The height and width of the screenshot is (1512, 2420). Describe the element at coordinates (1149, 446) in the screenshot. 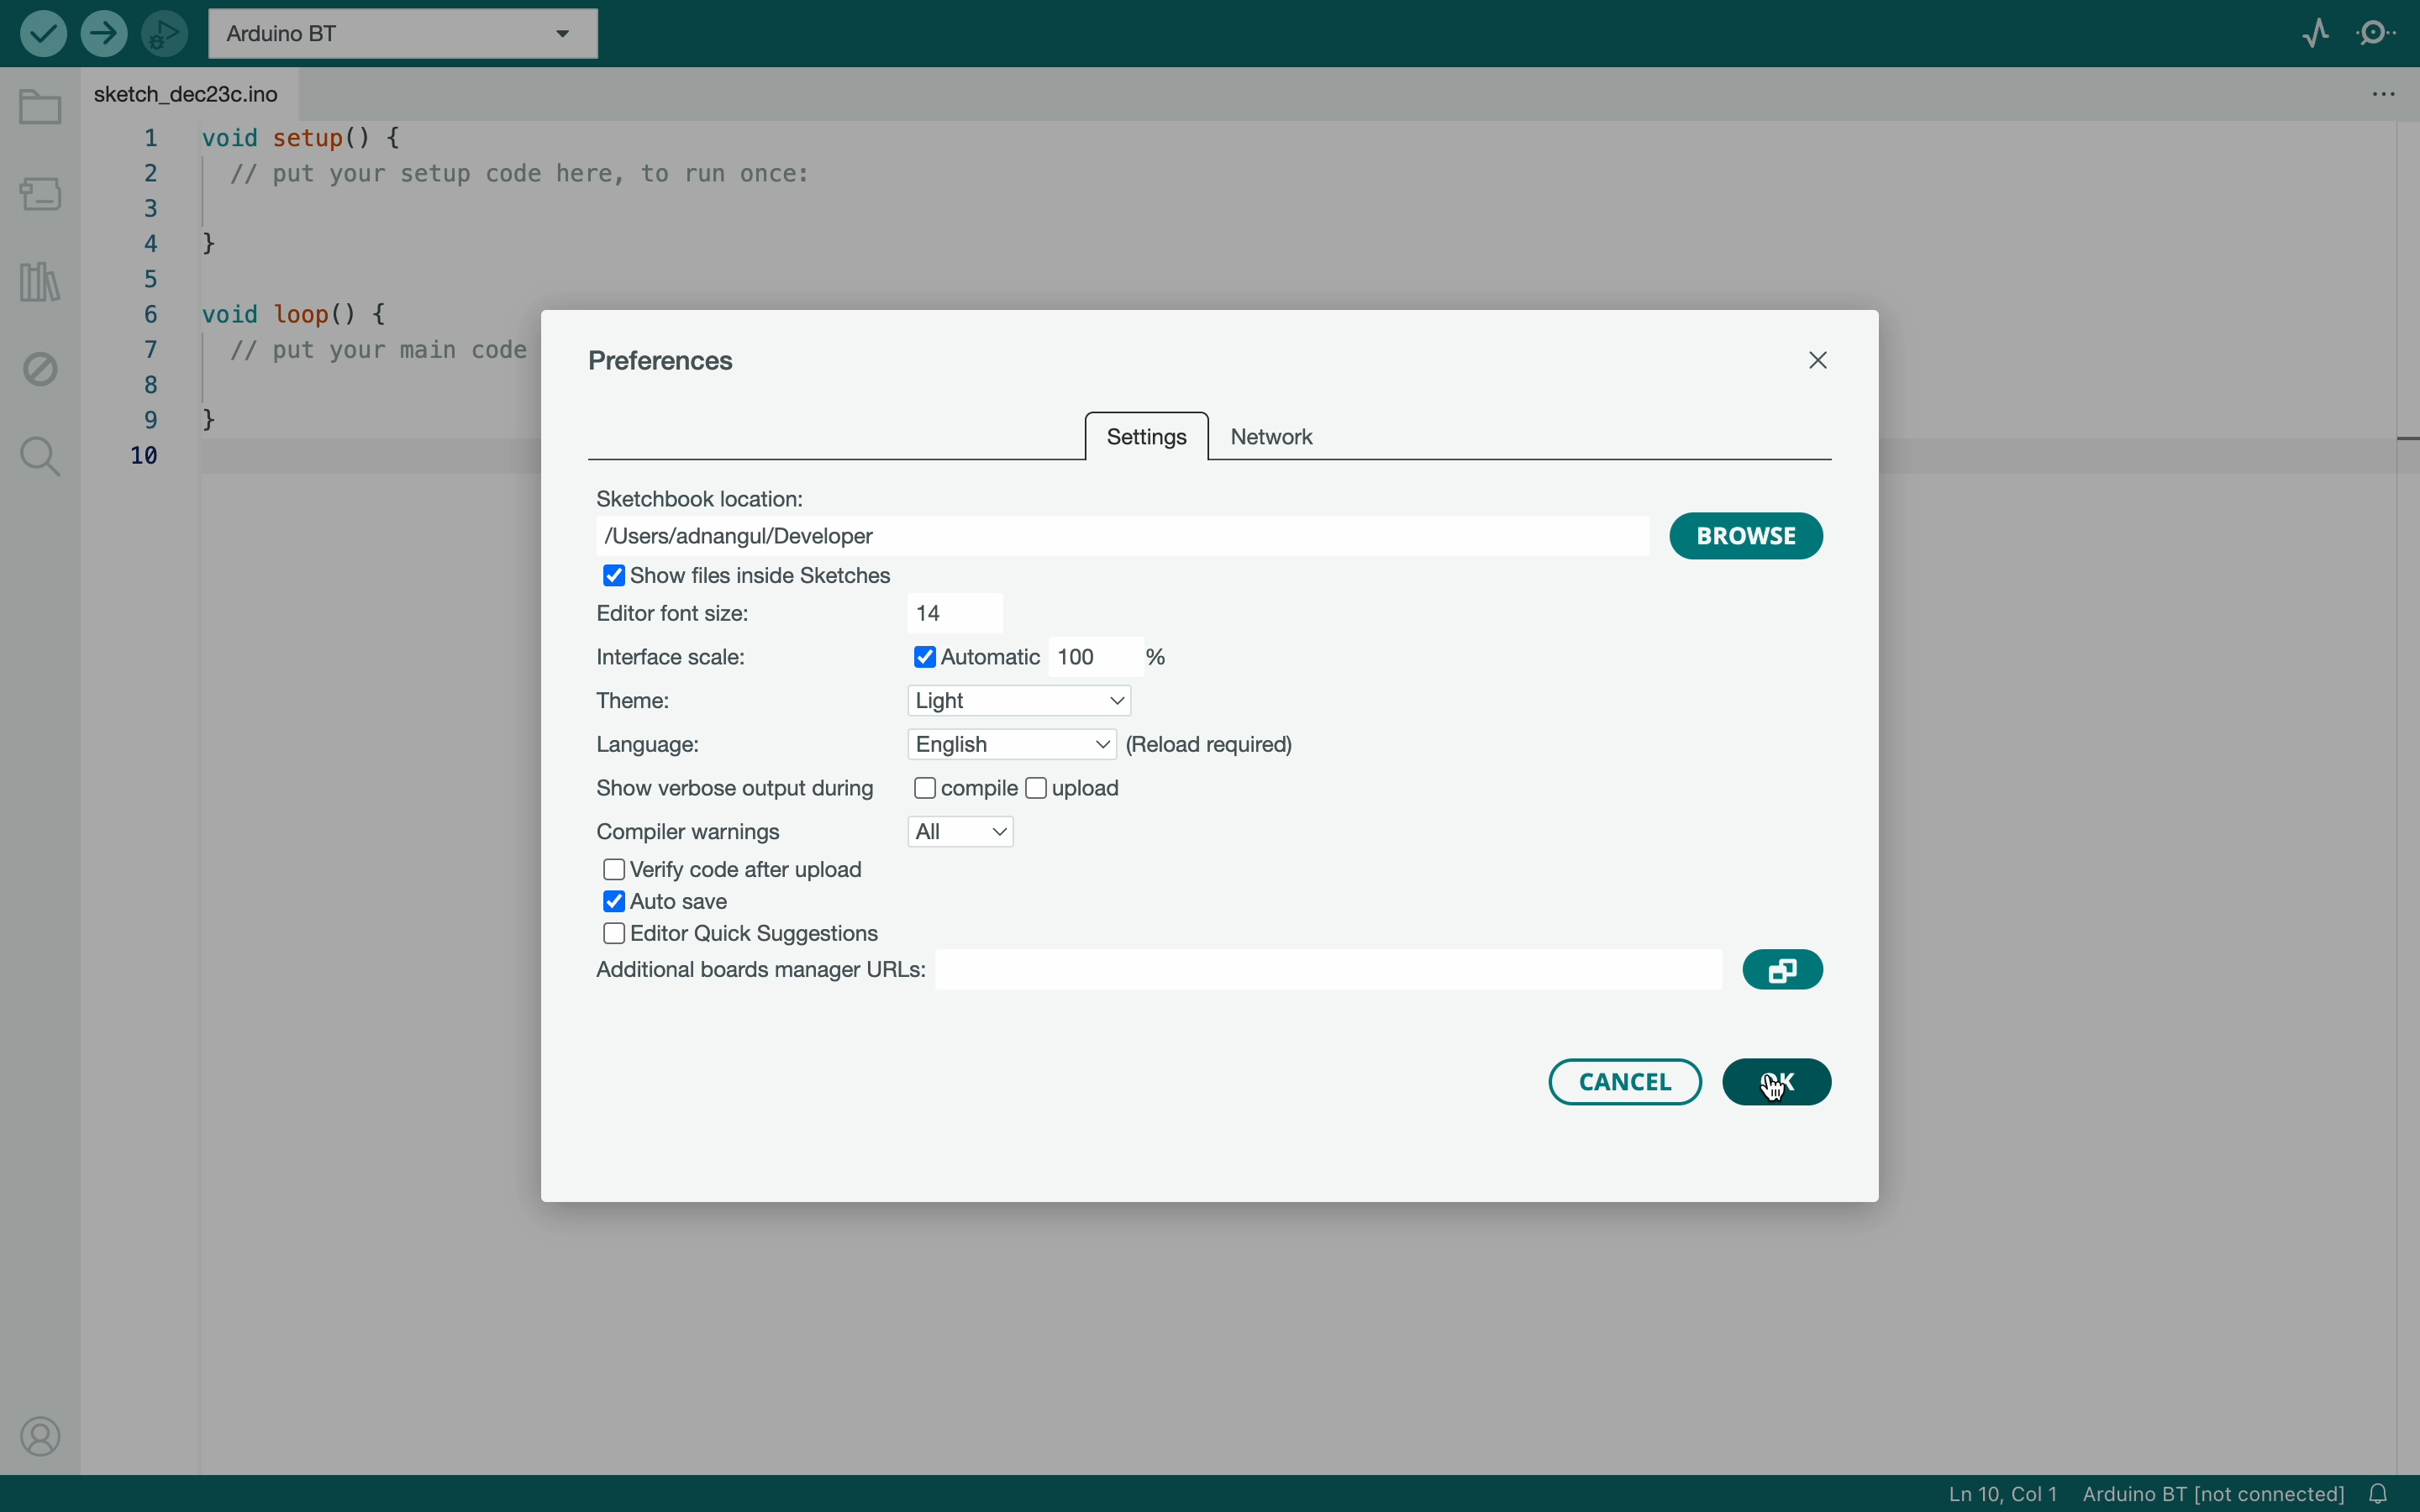

I see `setting` at that location.